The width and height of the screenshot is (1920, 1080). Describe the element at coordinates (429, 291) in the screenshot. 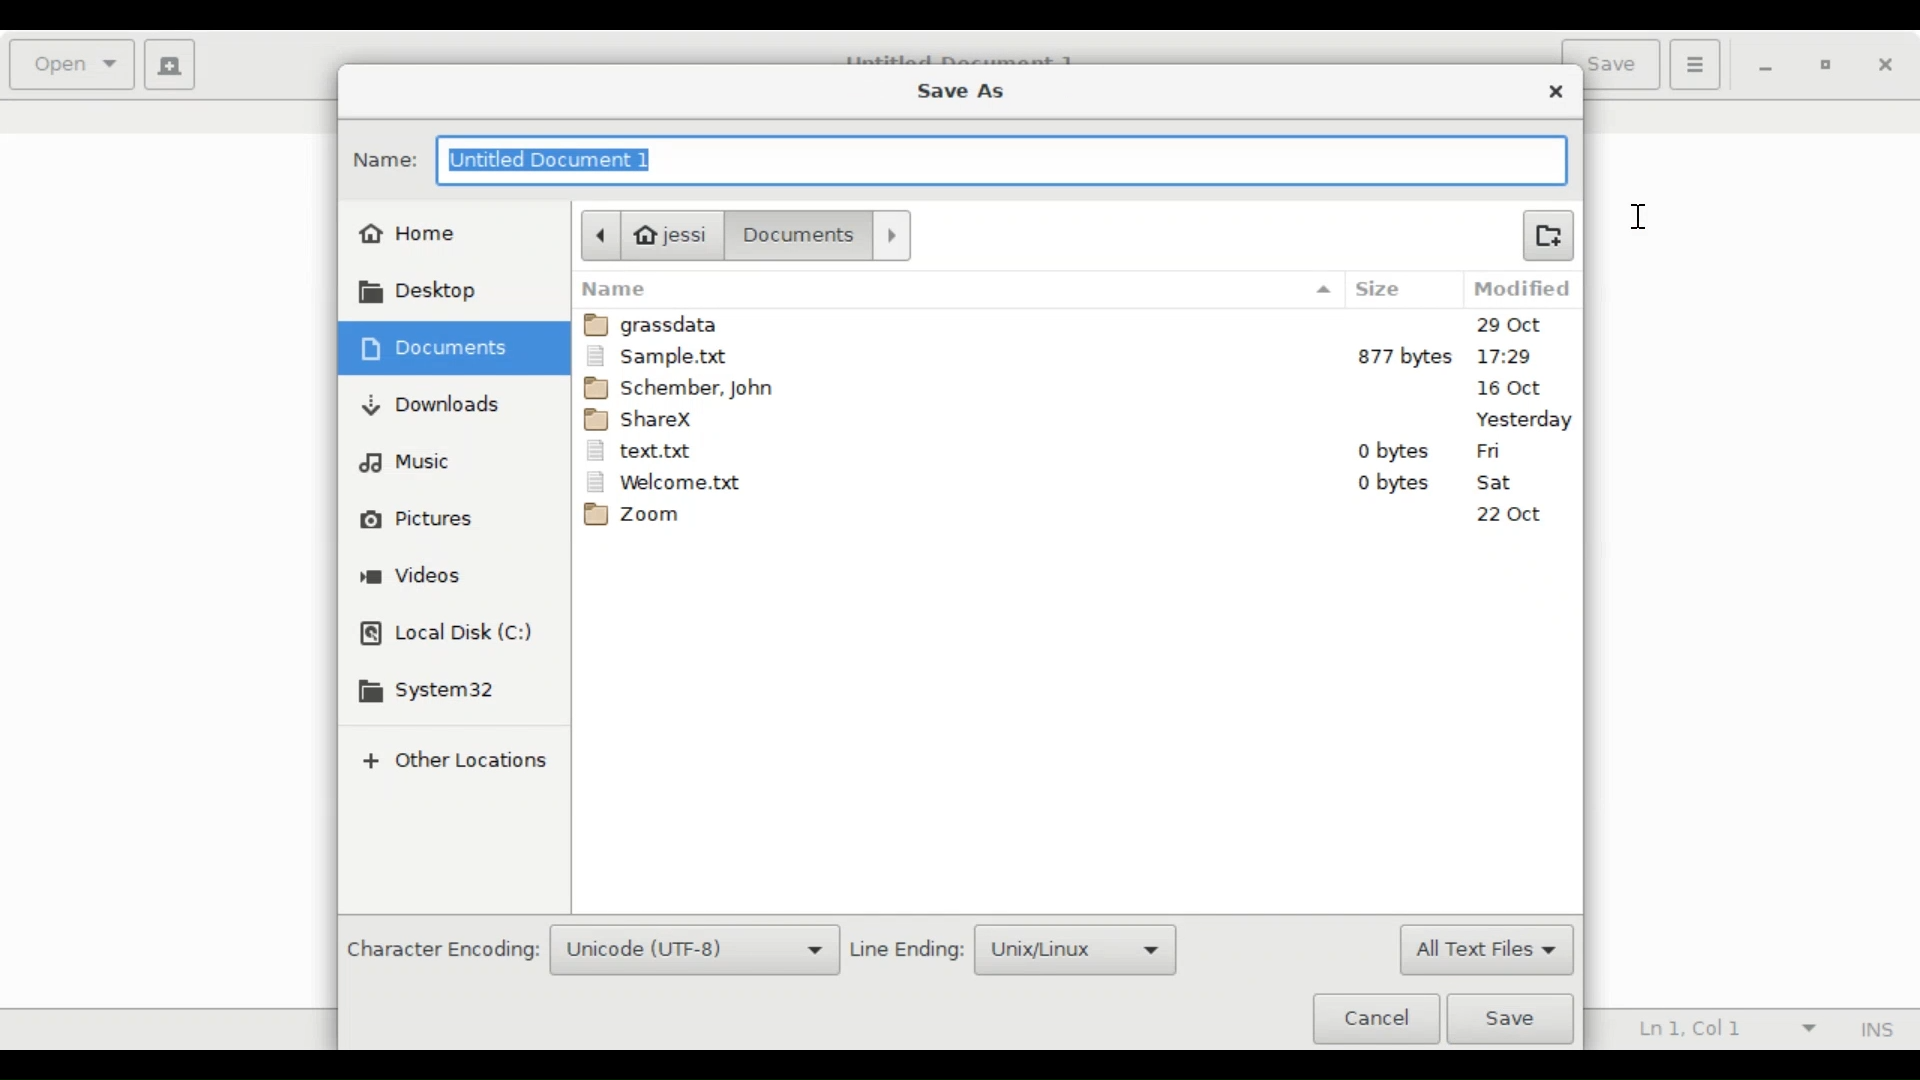

I see `Desktop` at that location.